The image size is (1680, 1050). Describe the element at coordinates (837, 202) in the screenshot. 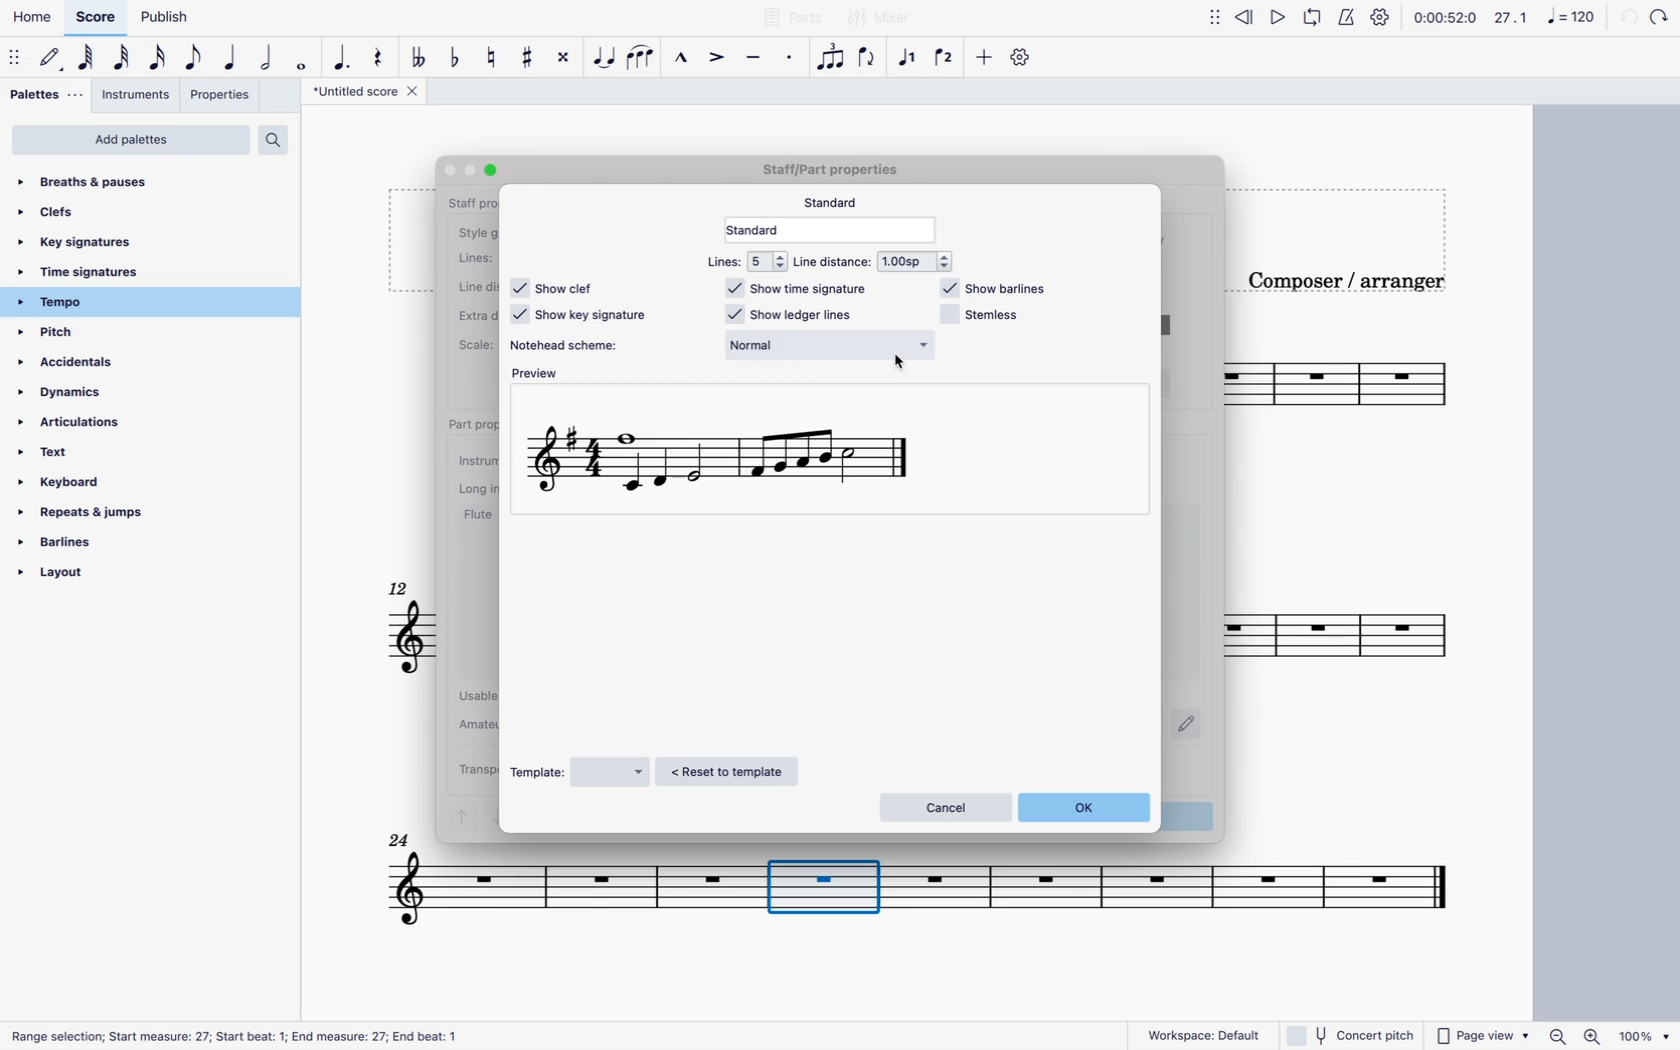

I see `standard` at that location.